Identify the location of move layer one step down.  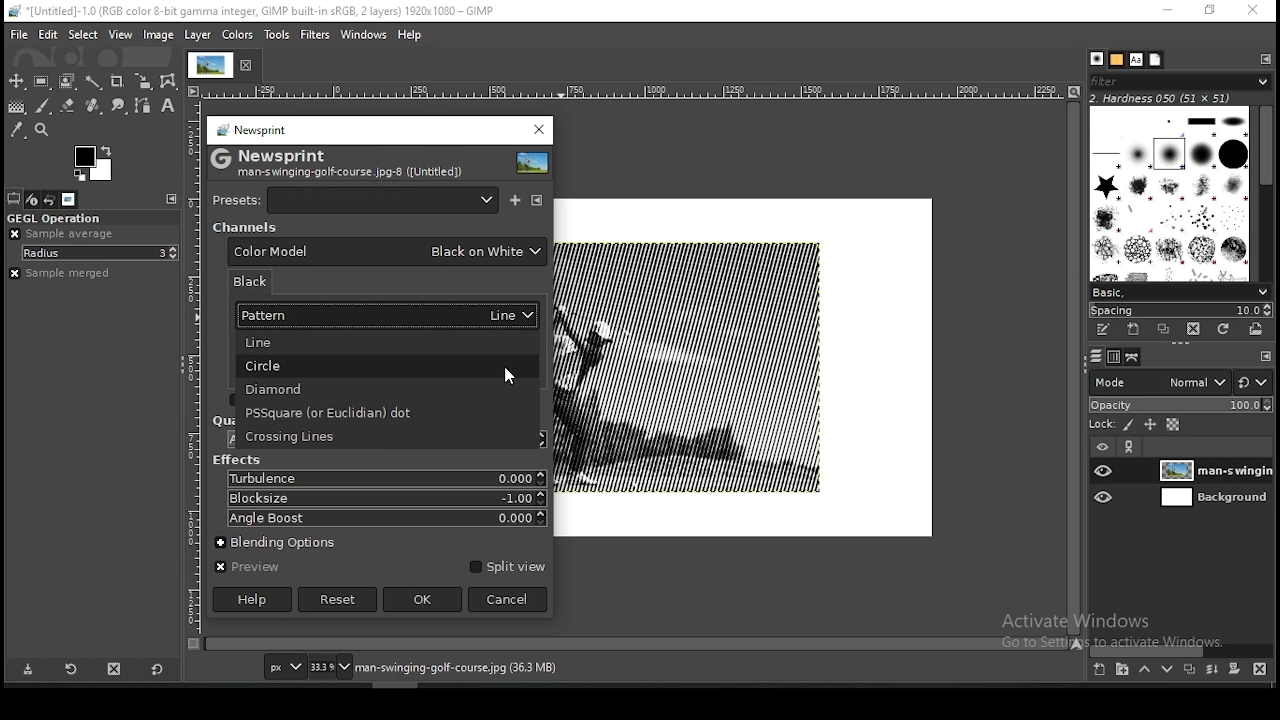
(1166, 667).